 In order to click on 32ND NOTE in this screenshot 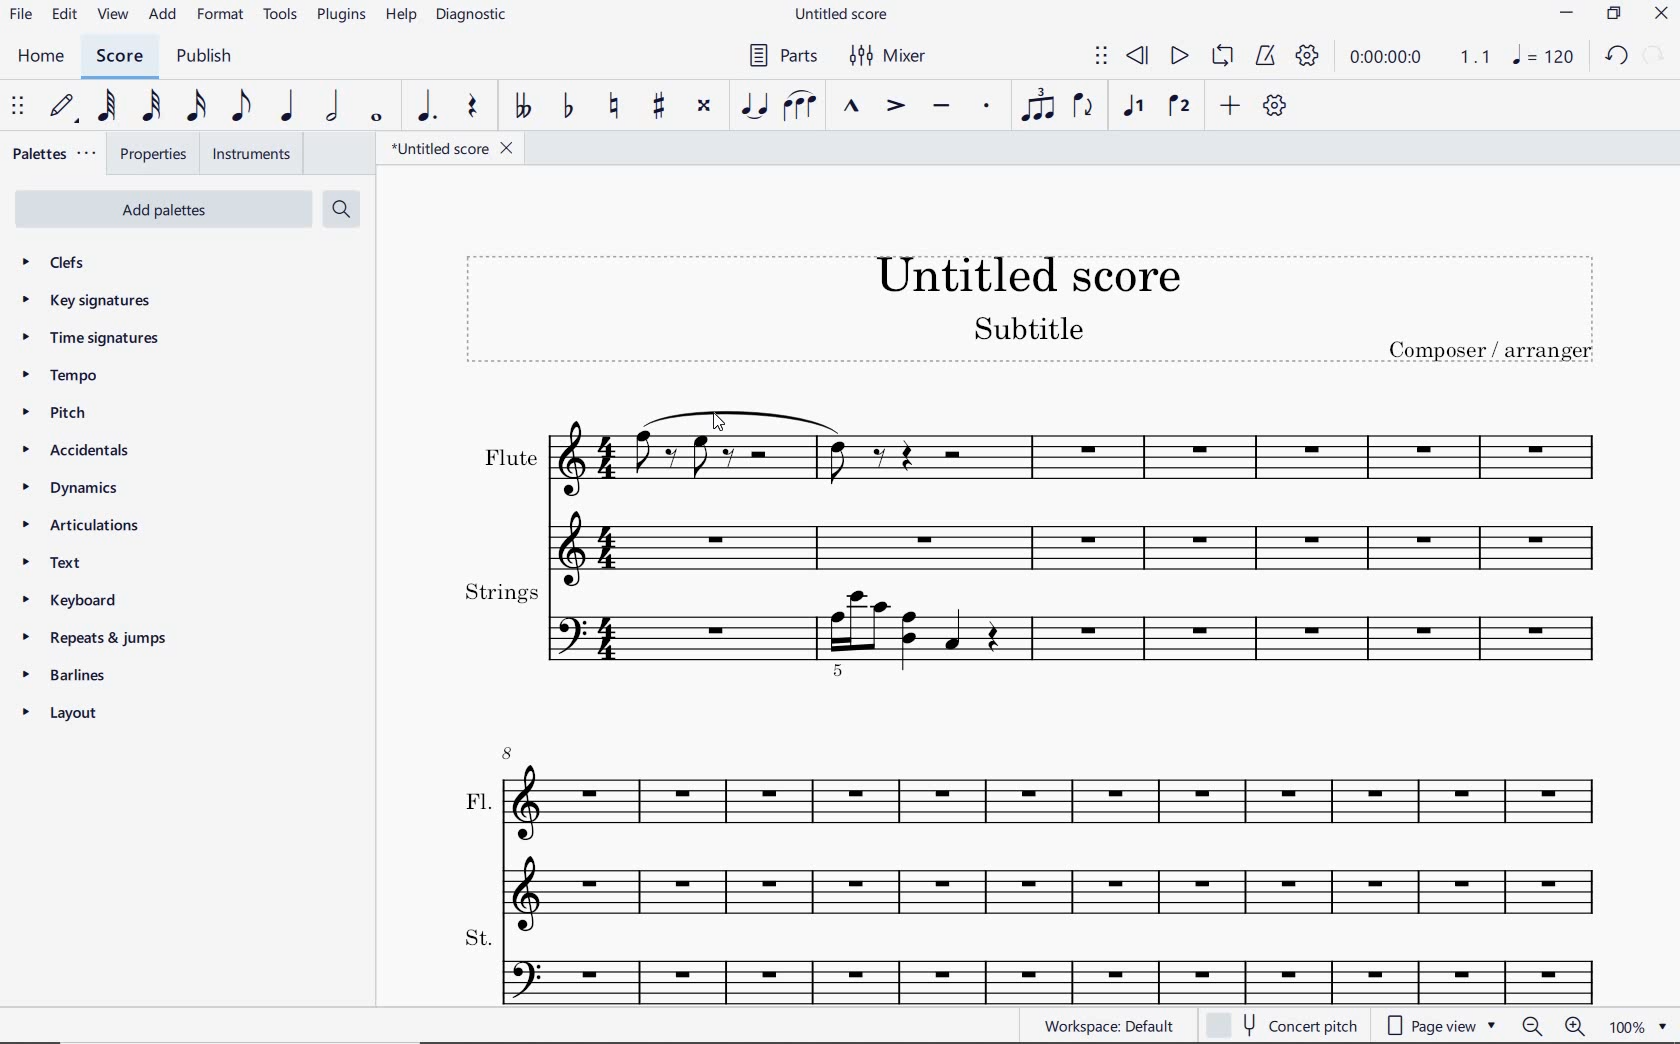, I will do `click(148, 107)`.